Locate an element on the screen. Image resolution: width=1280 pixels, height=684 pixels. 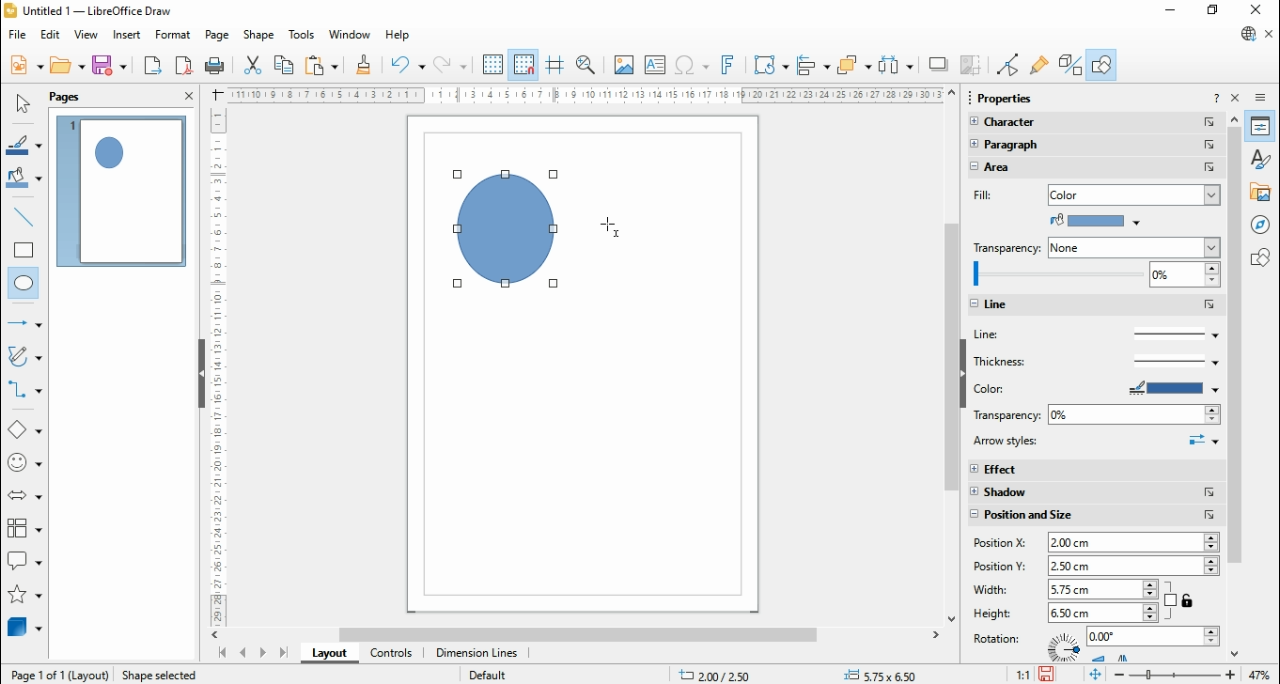
rotation is located at coordinates (1001, 638).